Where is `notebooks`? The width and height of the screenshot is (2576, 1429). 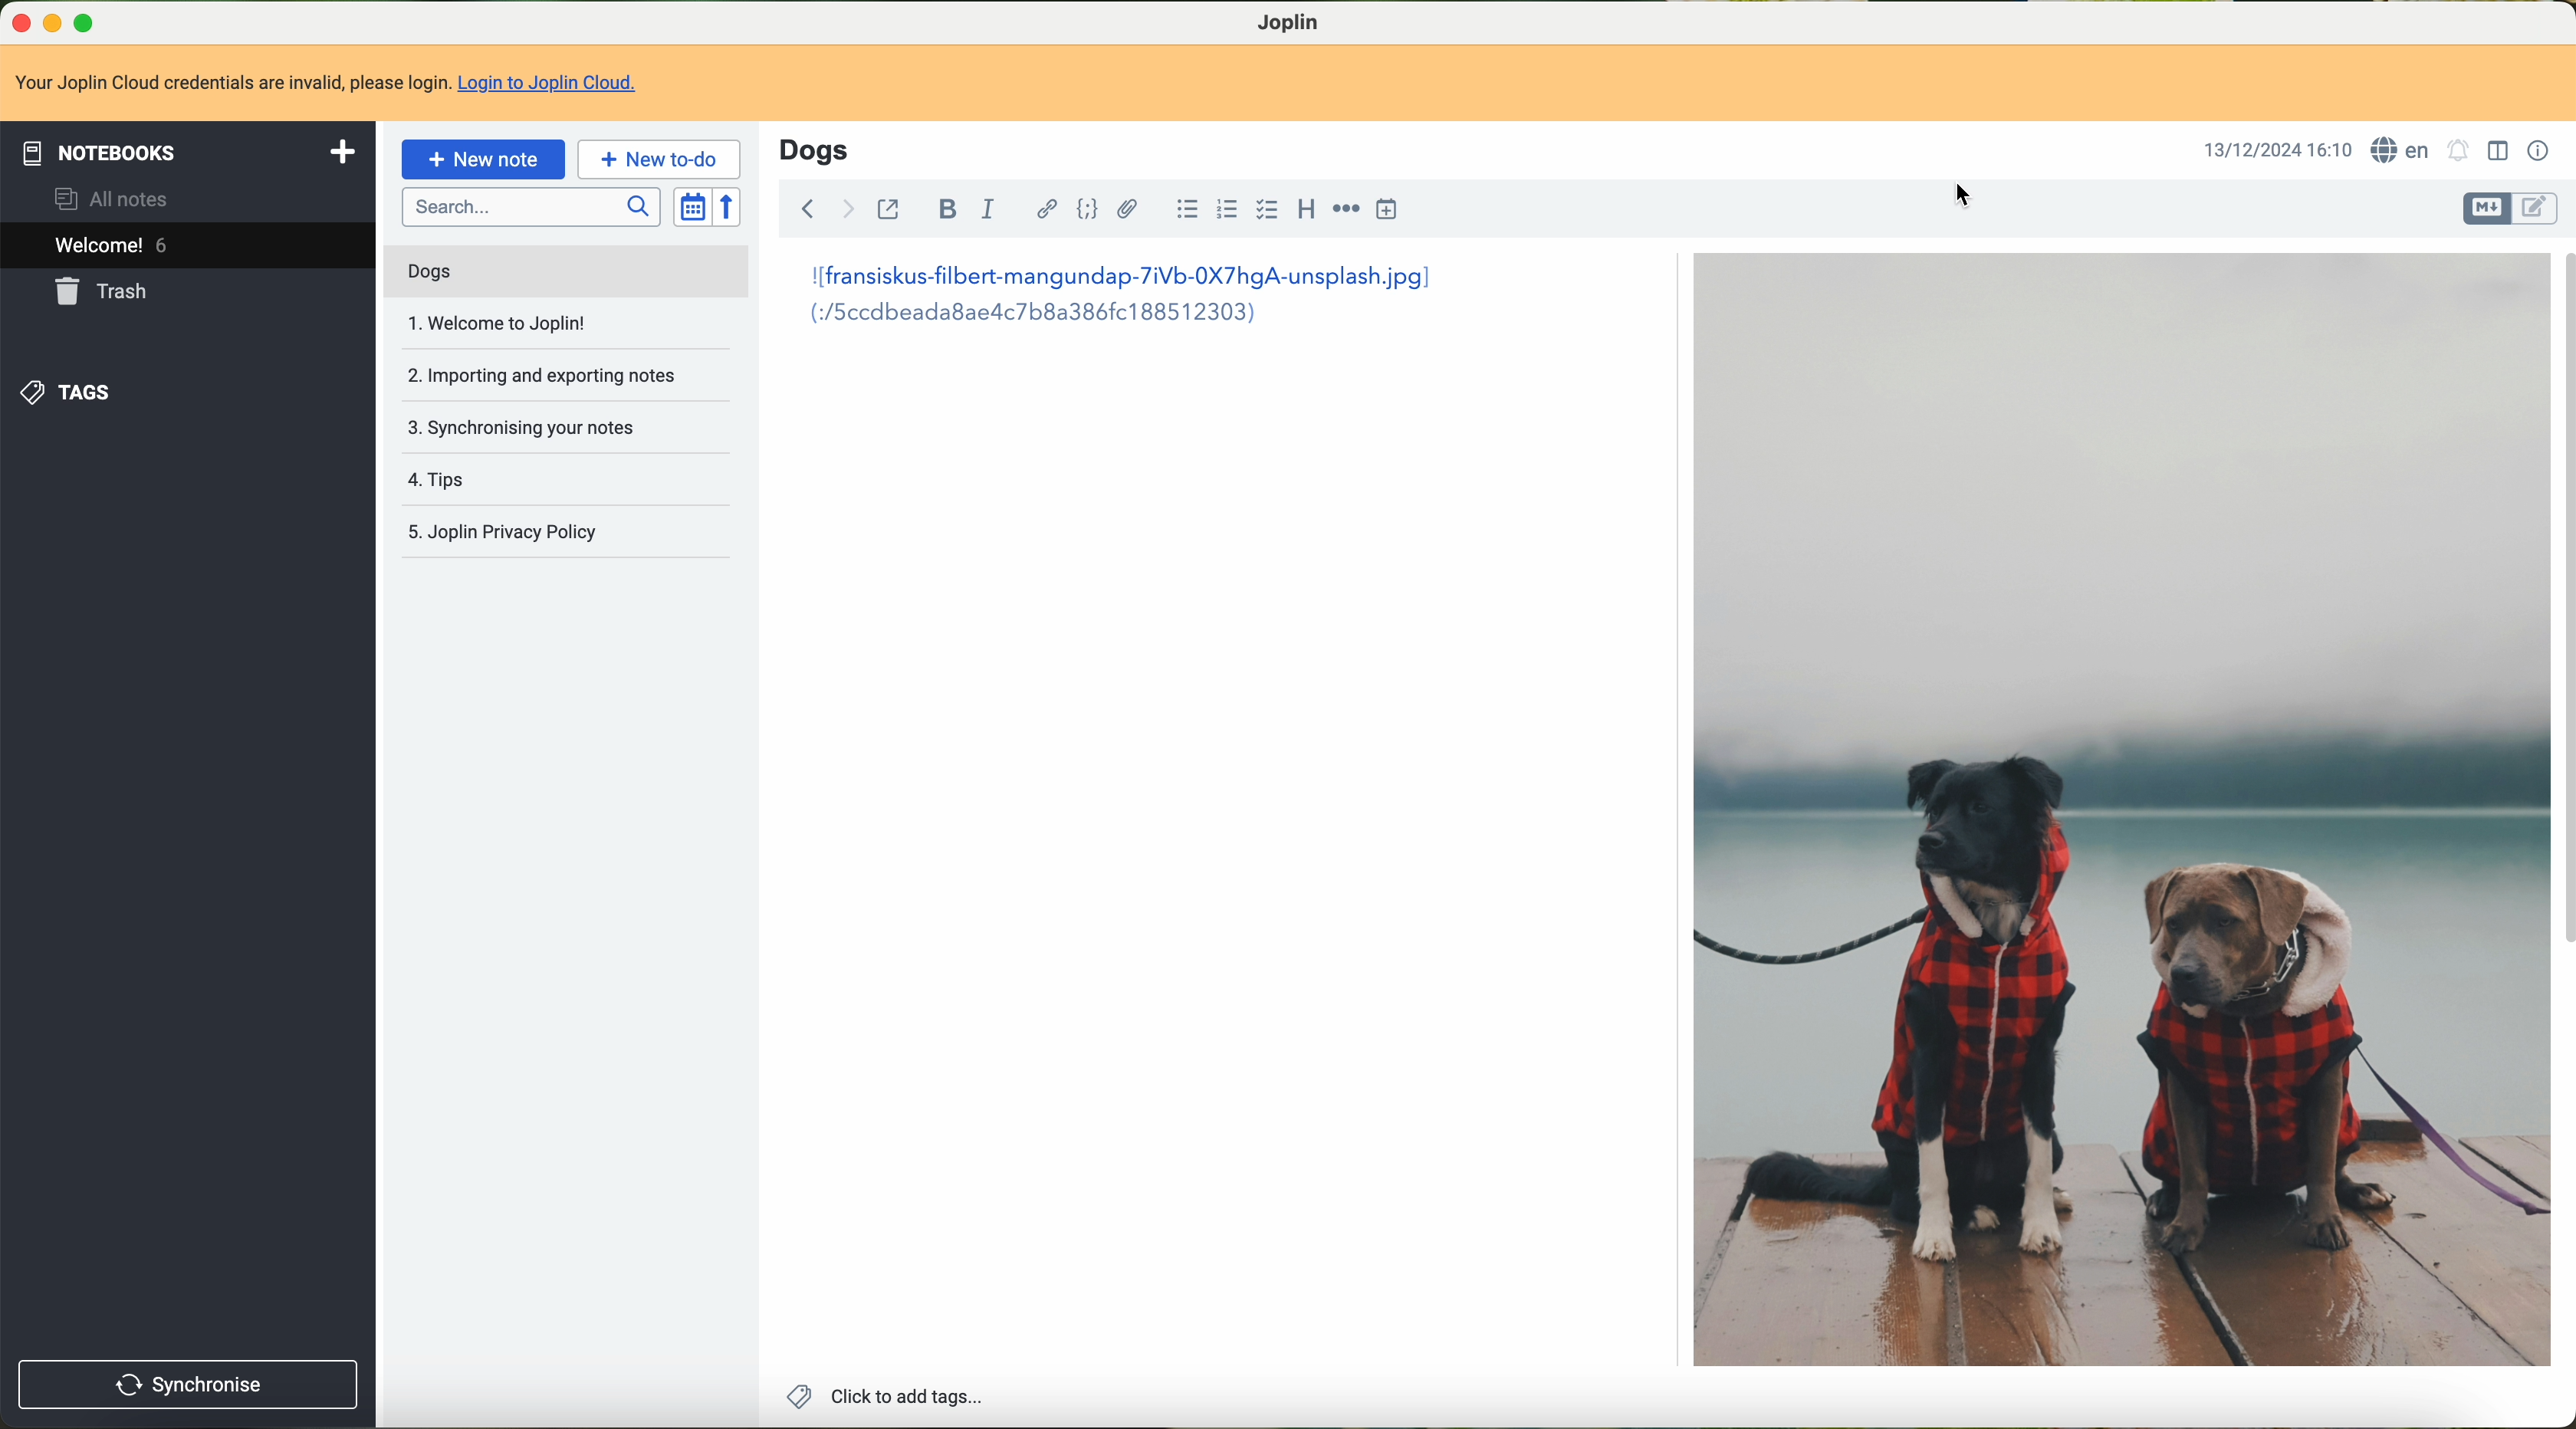
notebooks is located at coordinates (188, 152).